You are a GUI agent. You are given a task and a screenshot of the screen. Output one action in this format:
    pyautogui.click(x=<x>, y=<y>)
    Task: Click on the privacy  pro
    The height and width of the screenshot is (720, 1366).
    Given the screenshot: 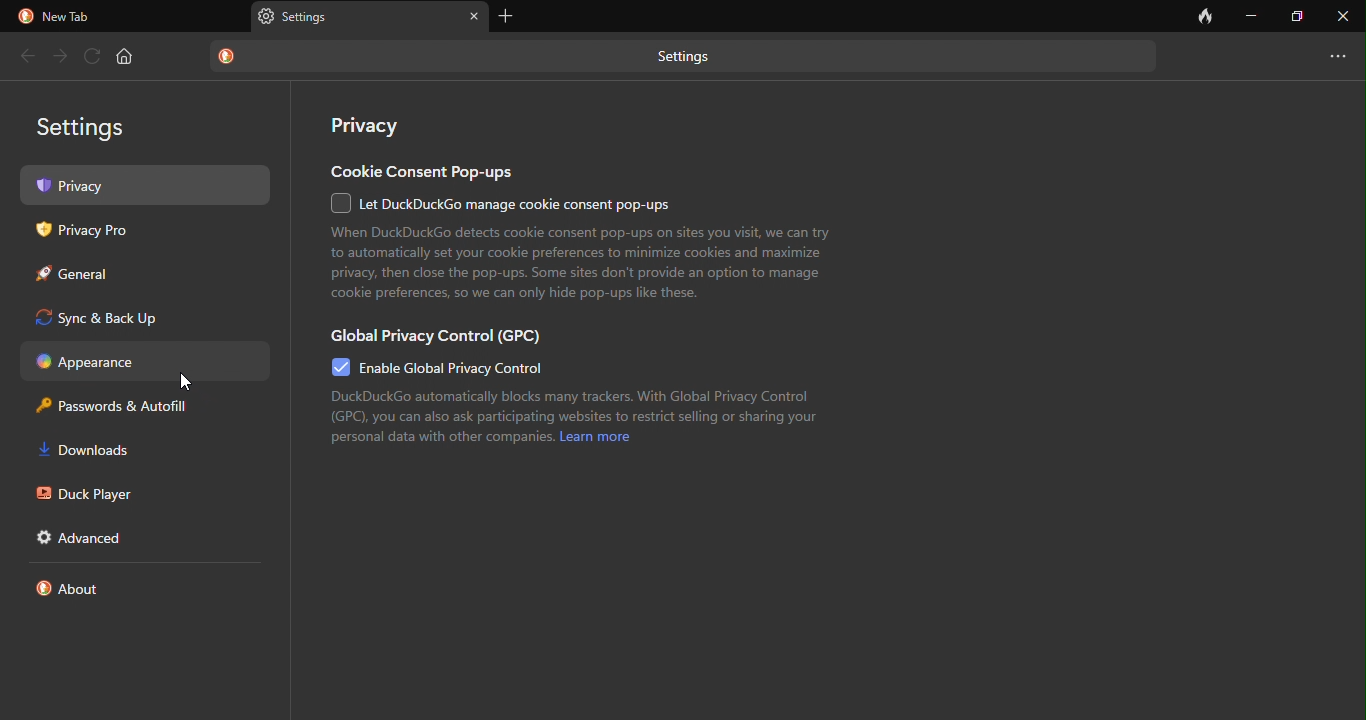 What is the action you would take?
    pyautogui.click(x=91, y=231)
    